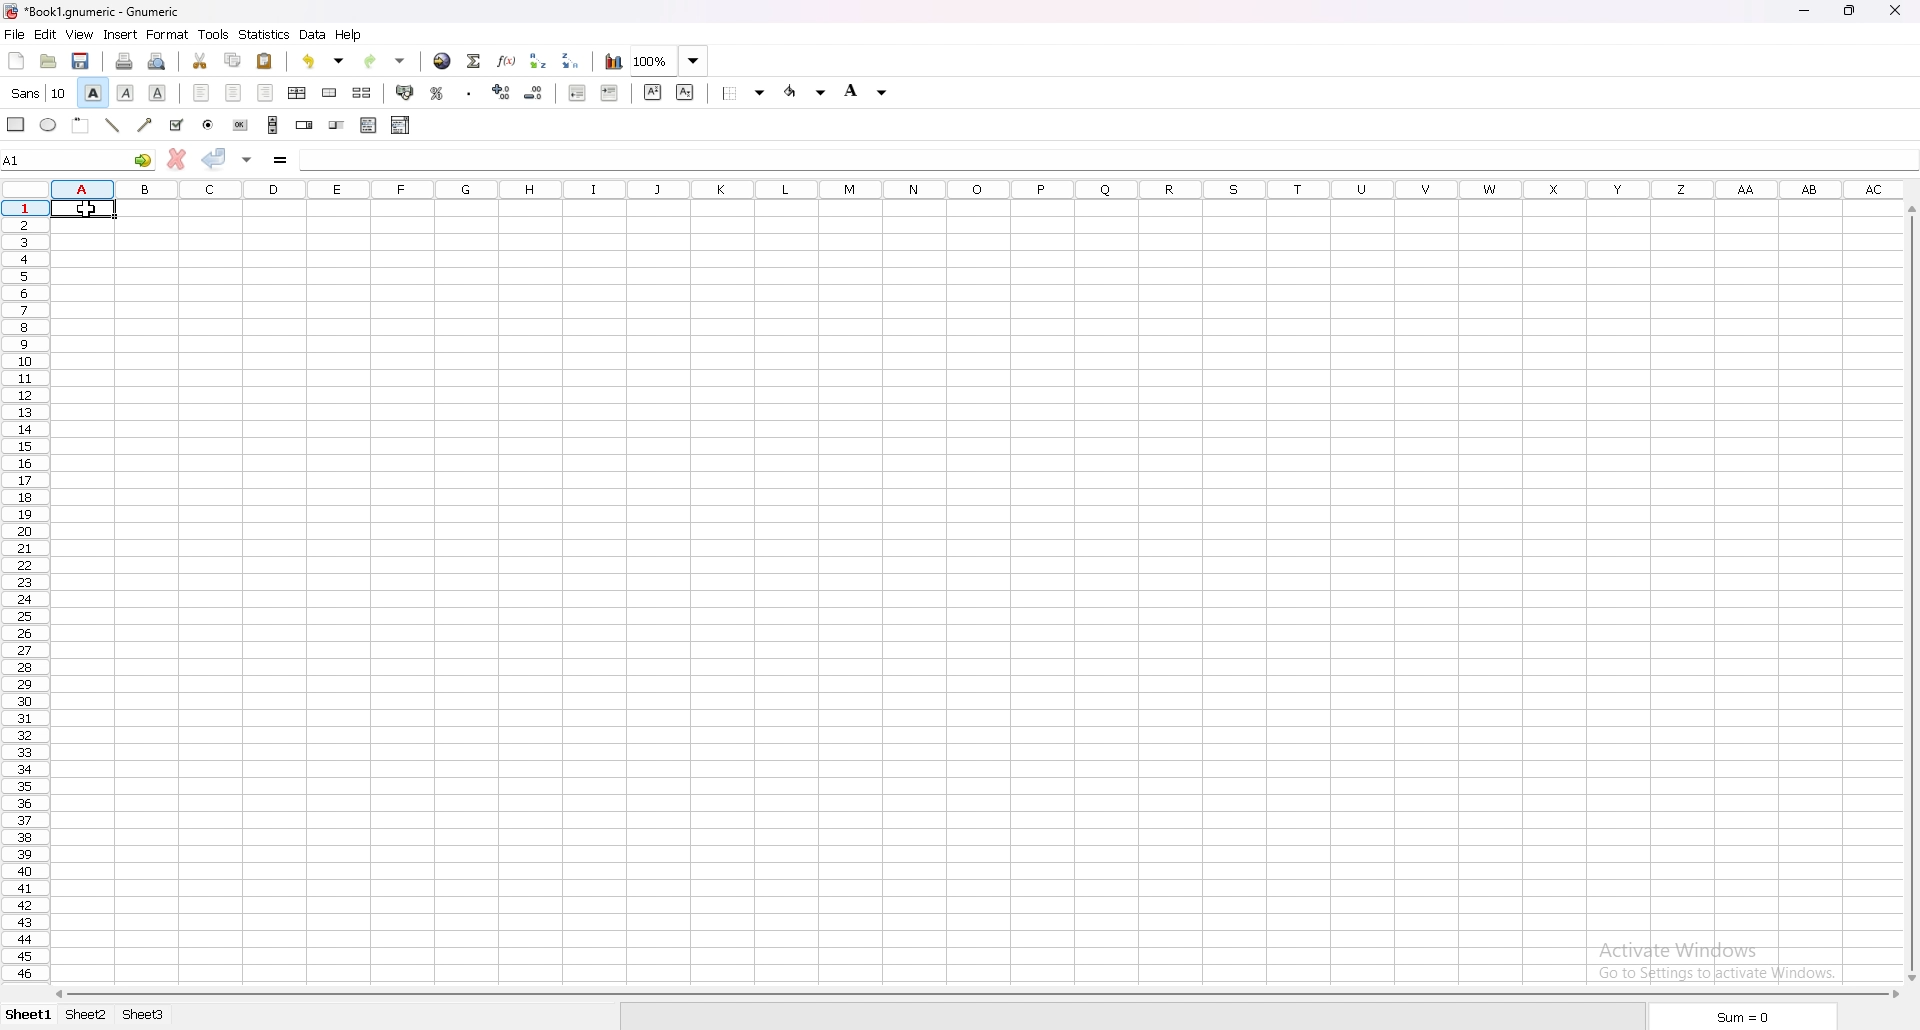  I want to click on decrease decimal, so click(533, 92).